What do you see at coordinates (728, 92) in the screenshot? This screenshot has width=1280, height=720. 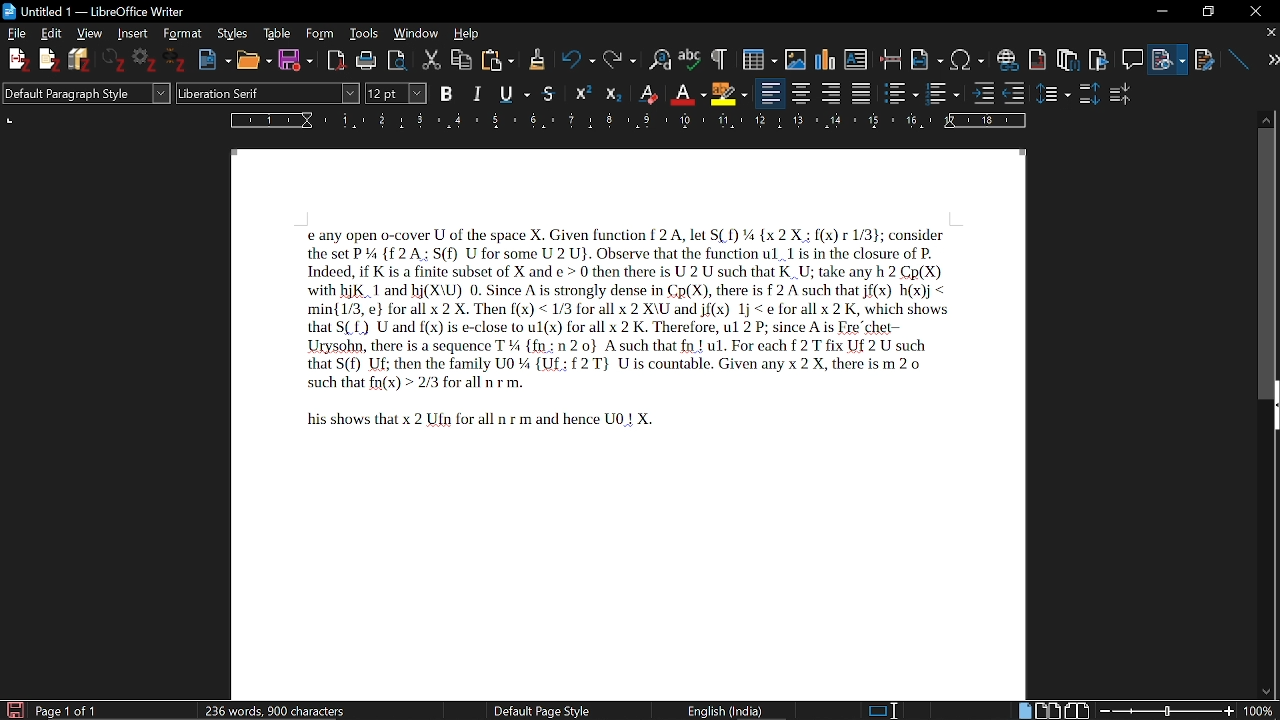 I see `character highlighting option` at bounding box center [728, 92].